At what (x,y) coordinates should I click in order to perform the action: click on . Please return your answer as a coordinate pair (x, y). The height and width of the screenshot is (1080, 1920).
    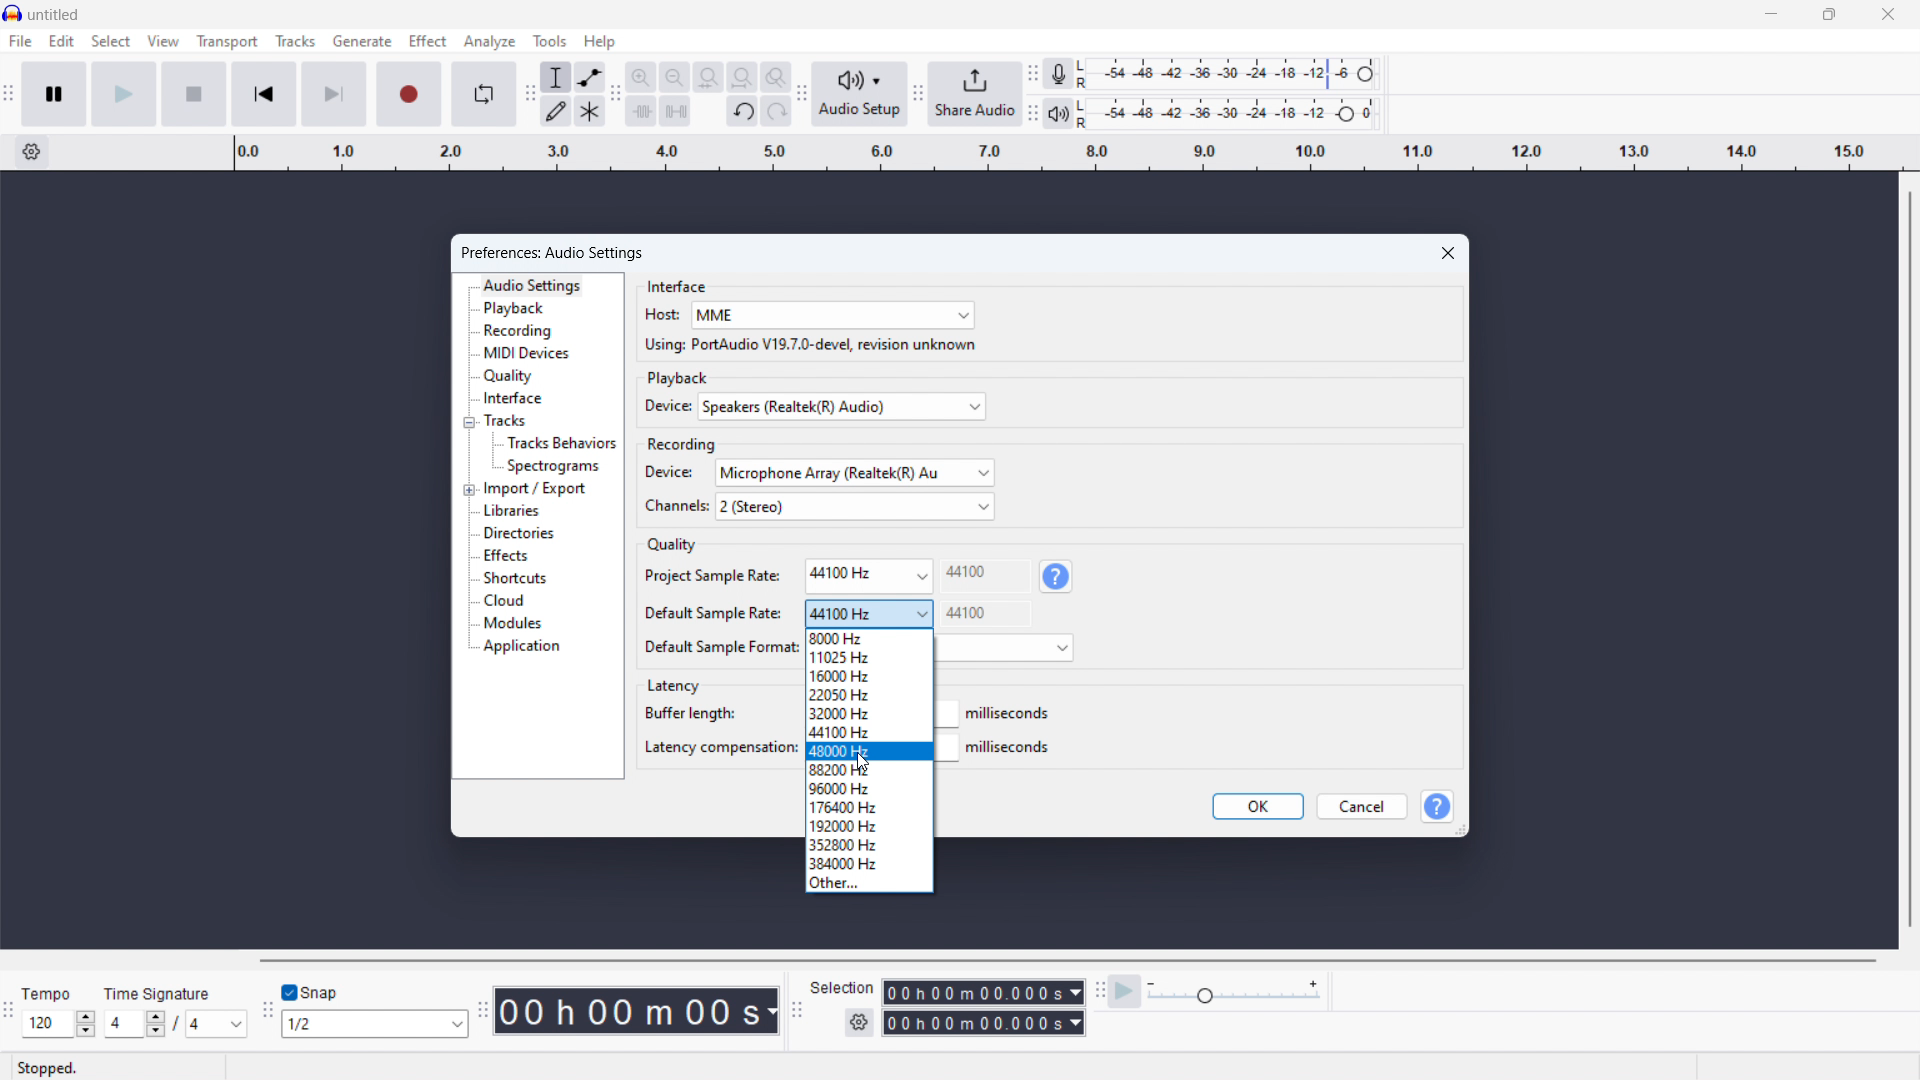
    Looking at the image, I should click on (870, 676).